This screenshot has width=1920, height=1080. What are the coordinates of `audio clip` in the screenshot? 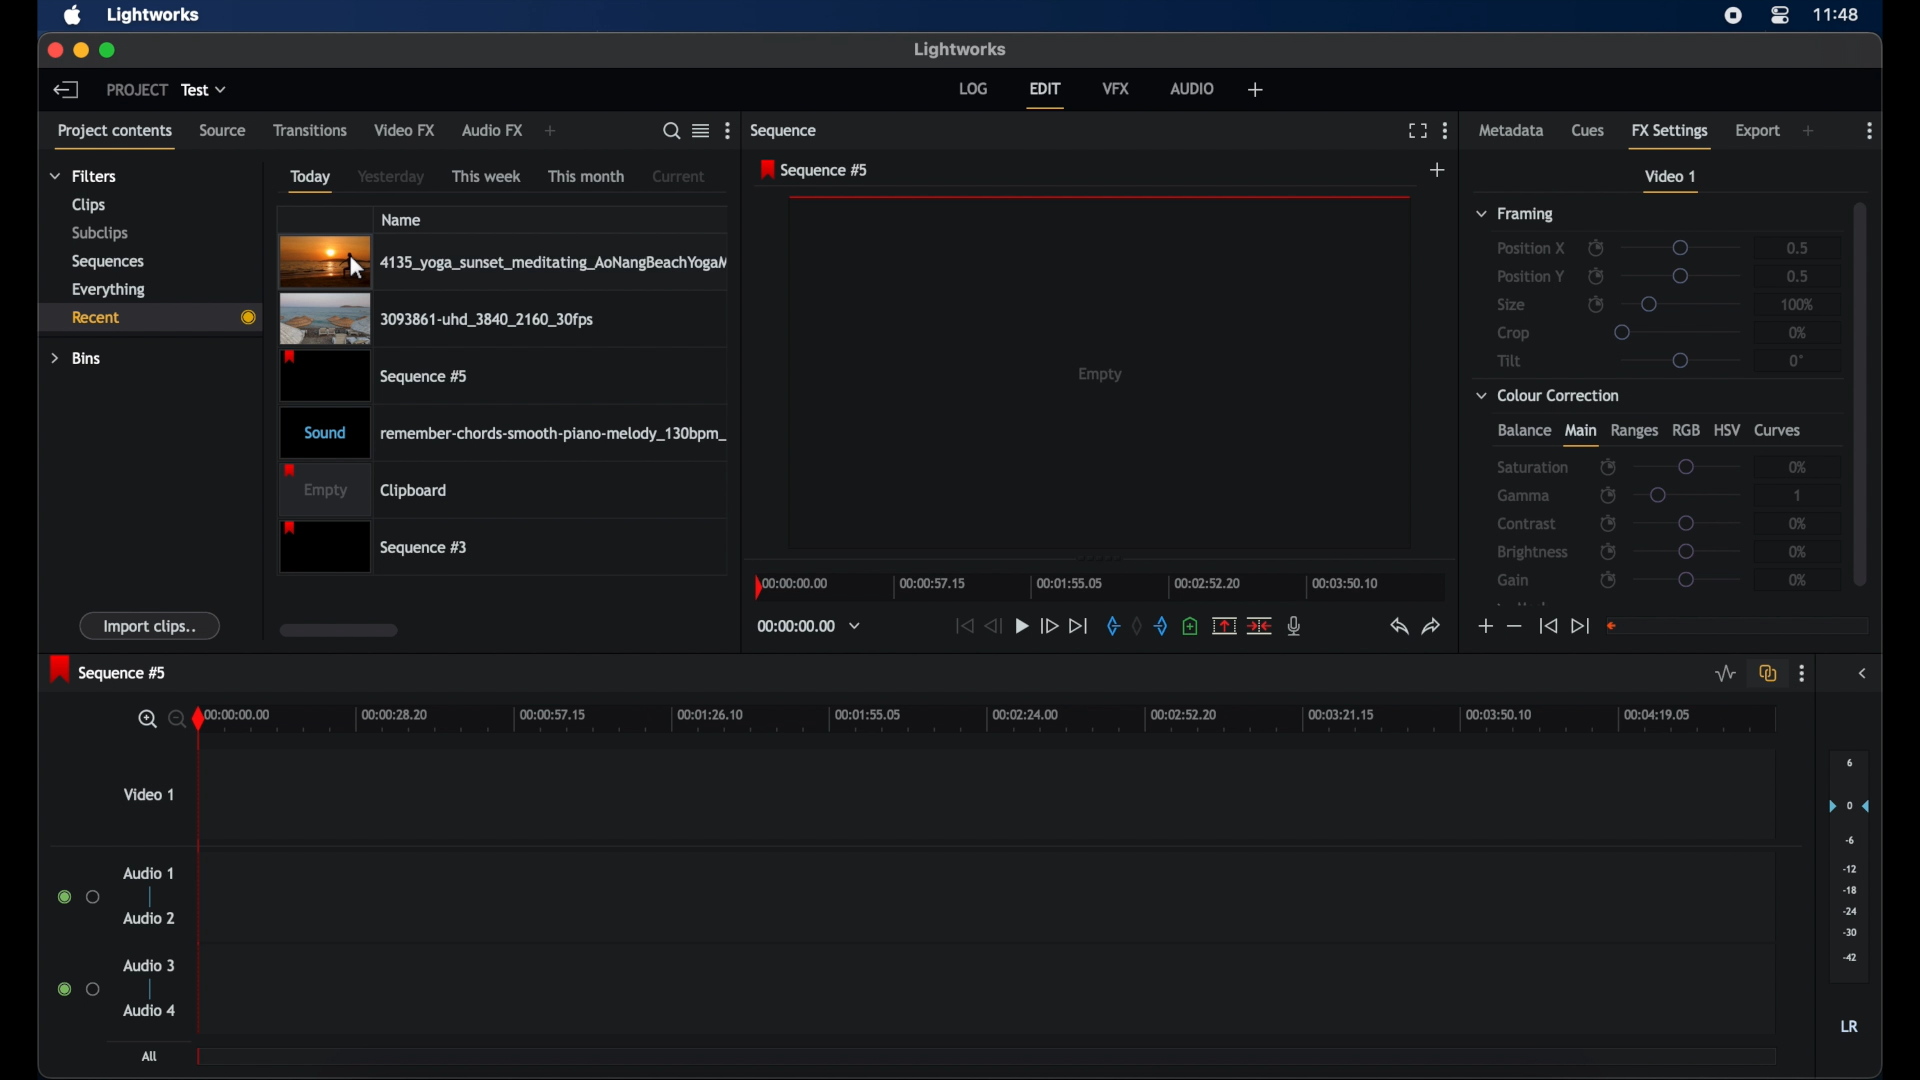 It's located at (504, 431).